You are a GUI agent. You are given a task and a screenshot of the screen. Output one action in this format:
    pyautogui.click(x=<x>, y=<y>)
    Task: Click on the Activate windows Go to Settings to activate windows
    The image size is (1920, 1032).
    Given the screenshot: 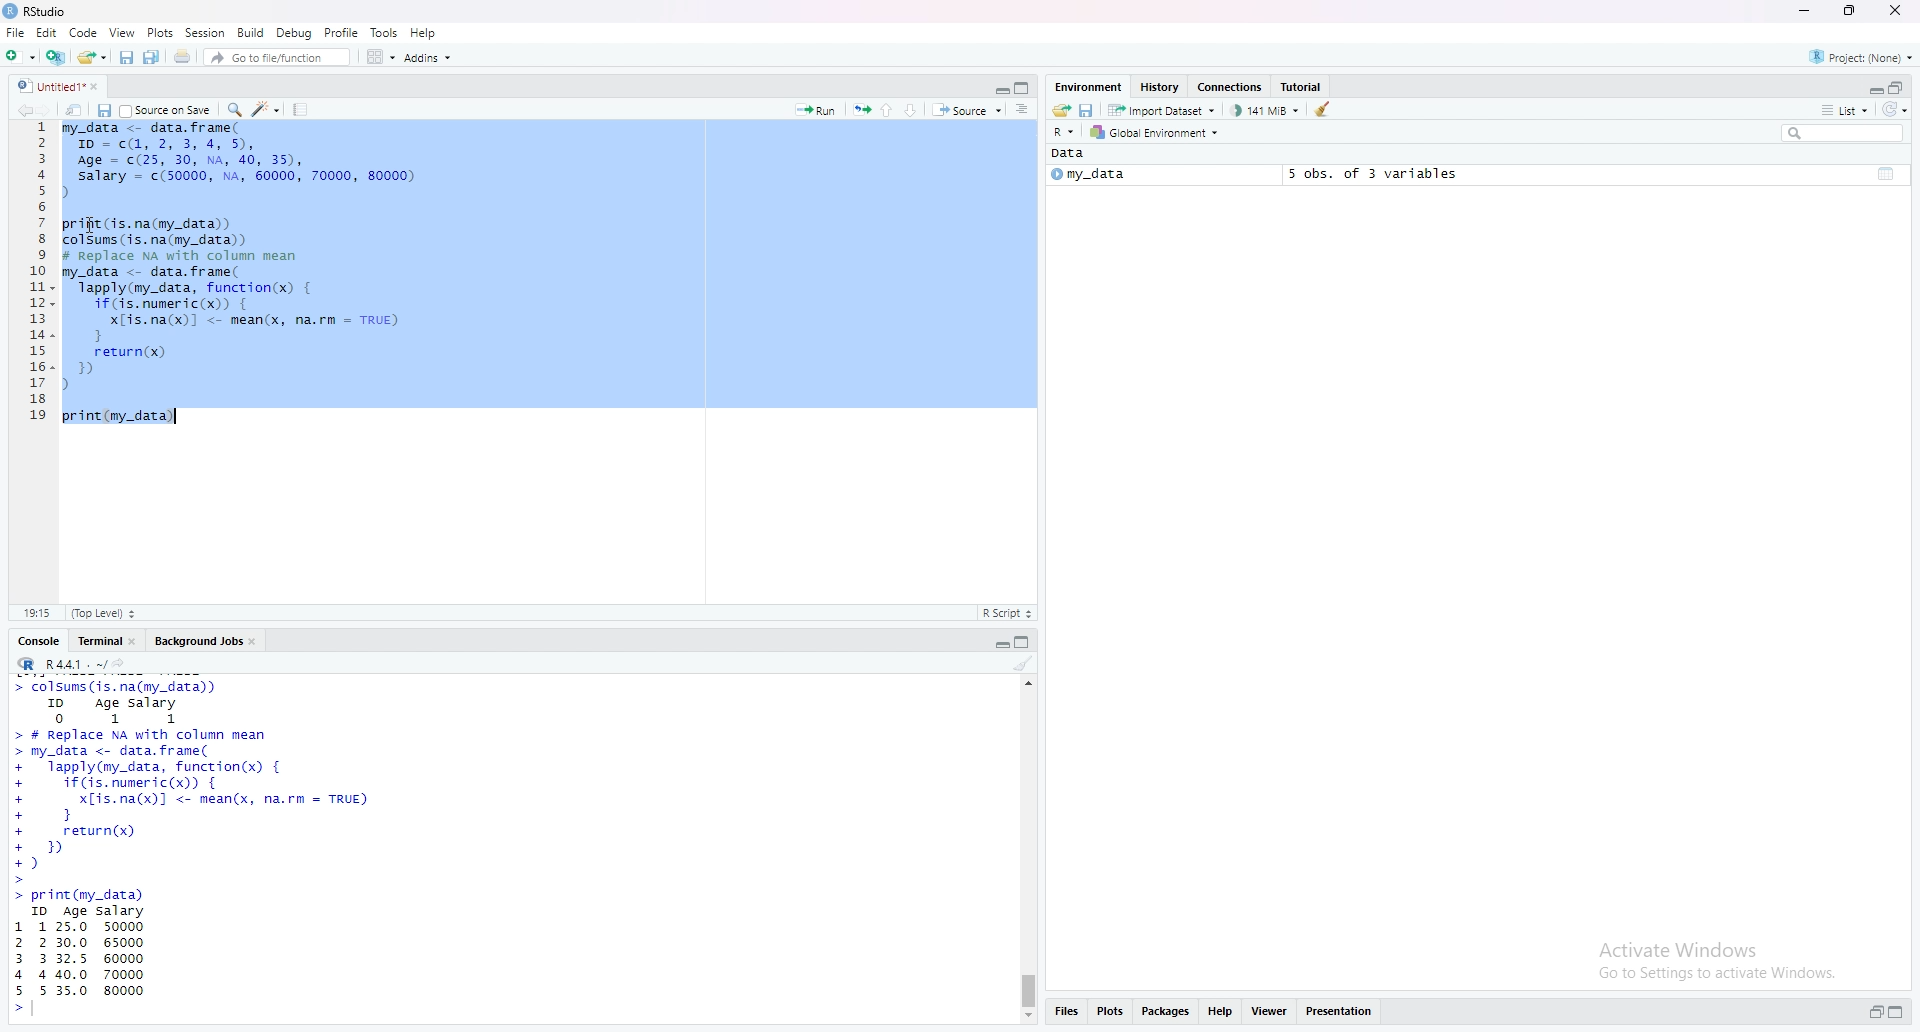 What is the action you would take?
    pyautogui.click(x=1699, y=960)
    